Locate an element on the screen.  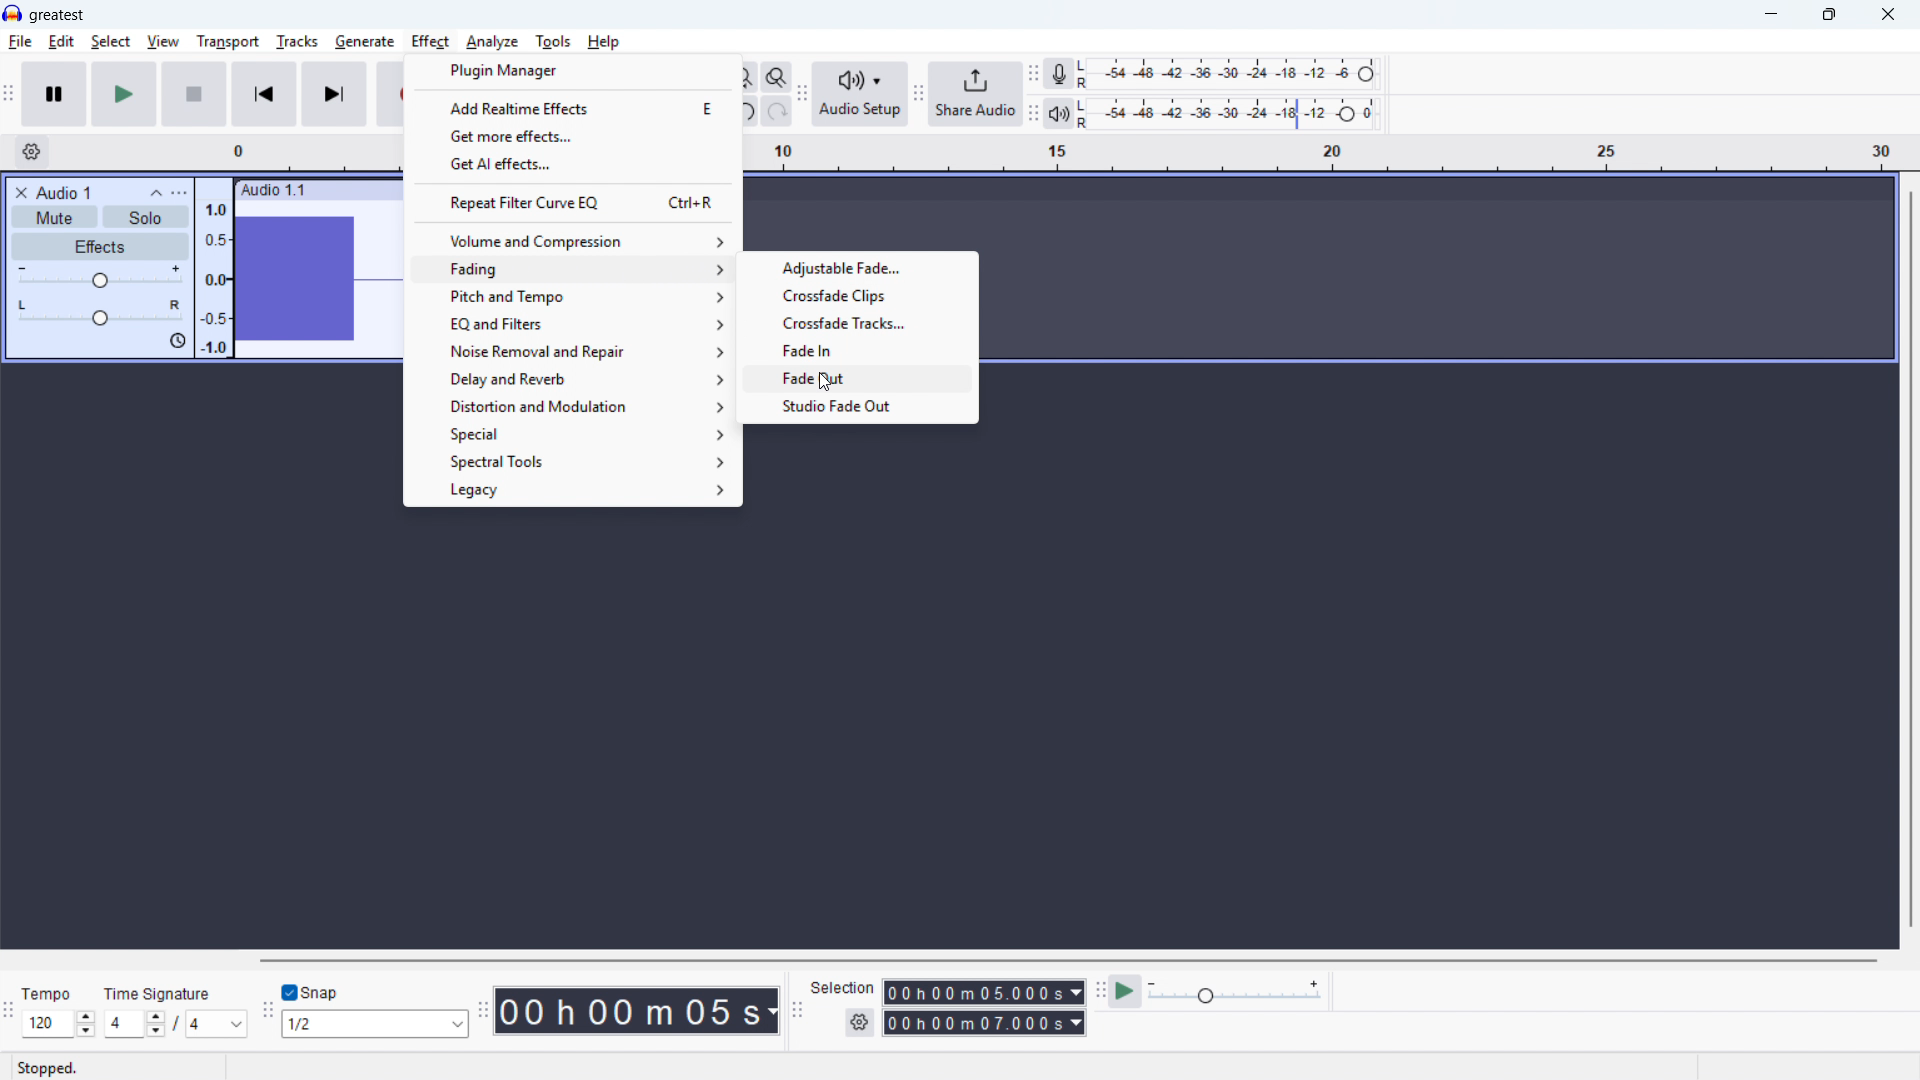
 is located at coordinates (918, 96).